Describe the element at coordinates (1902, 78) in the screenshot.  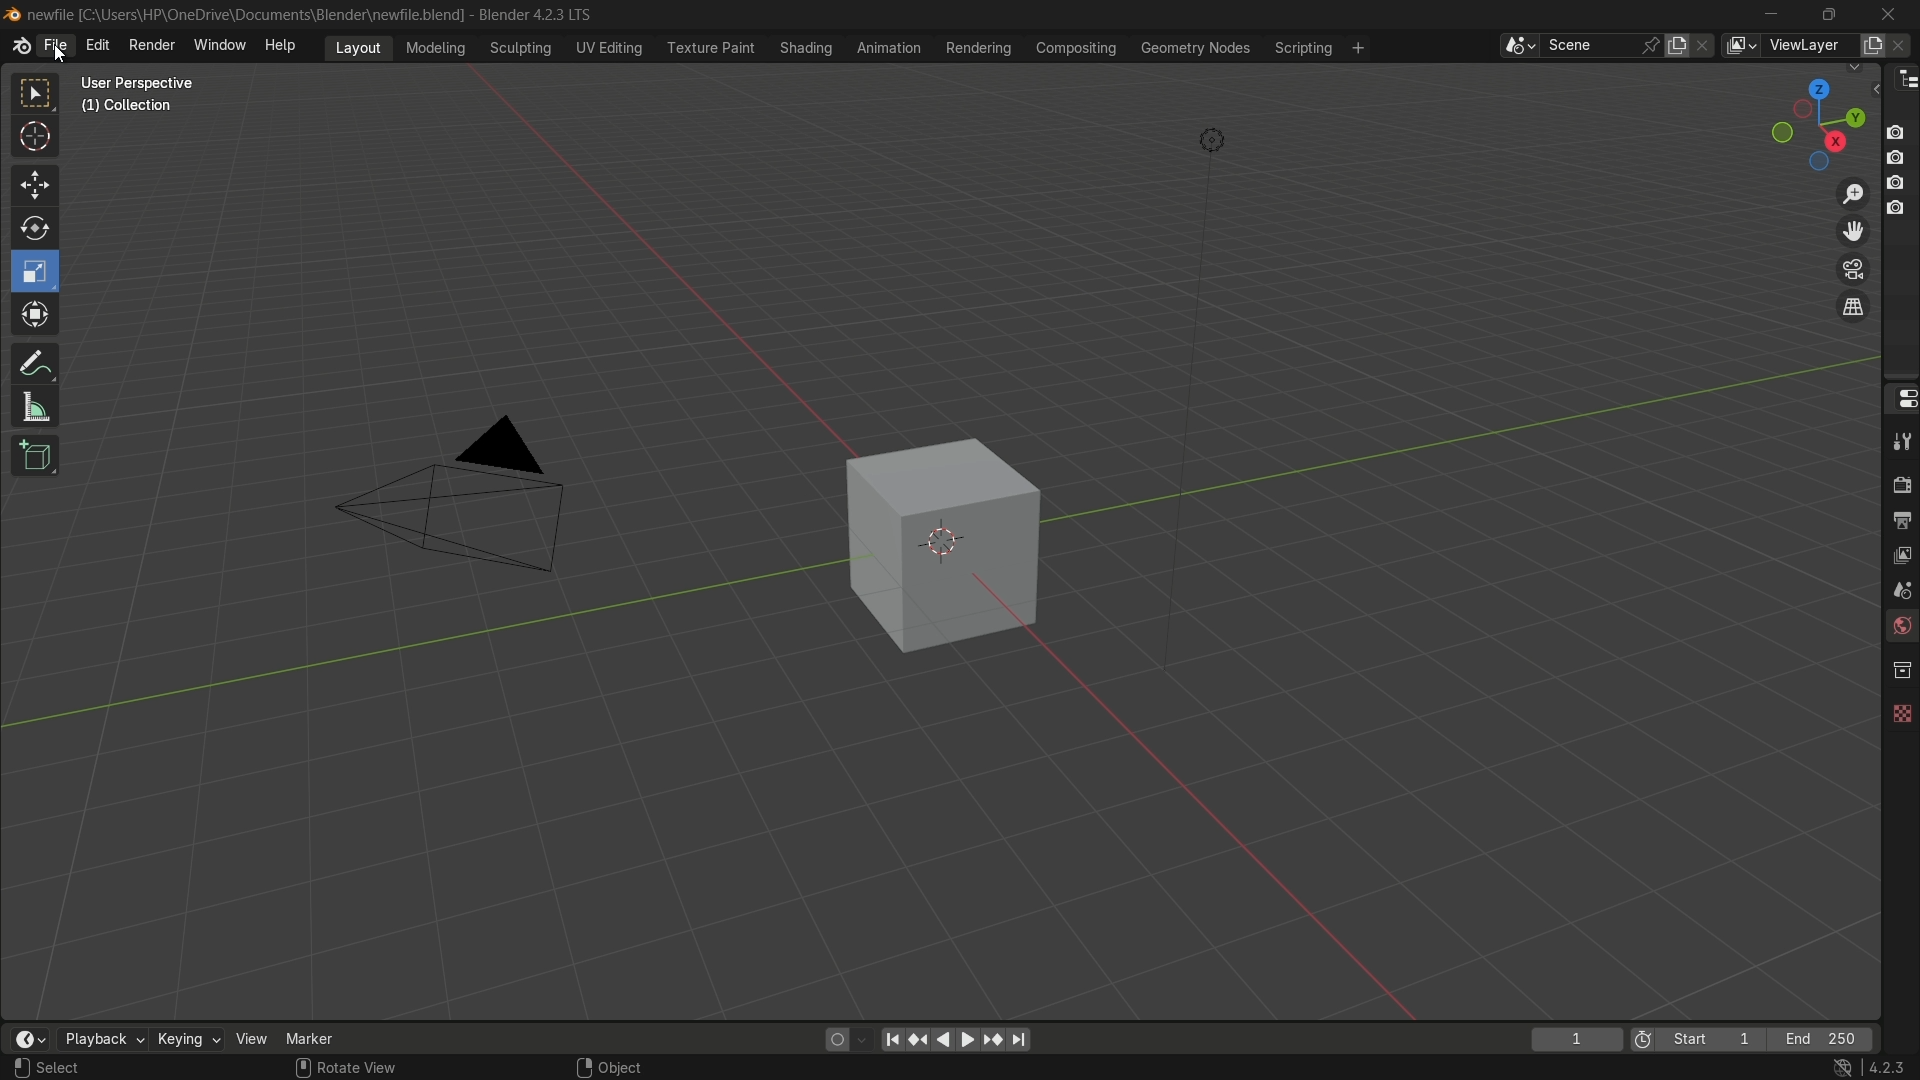
I see `outliner` at that location.